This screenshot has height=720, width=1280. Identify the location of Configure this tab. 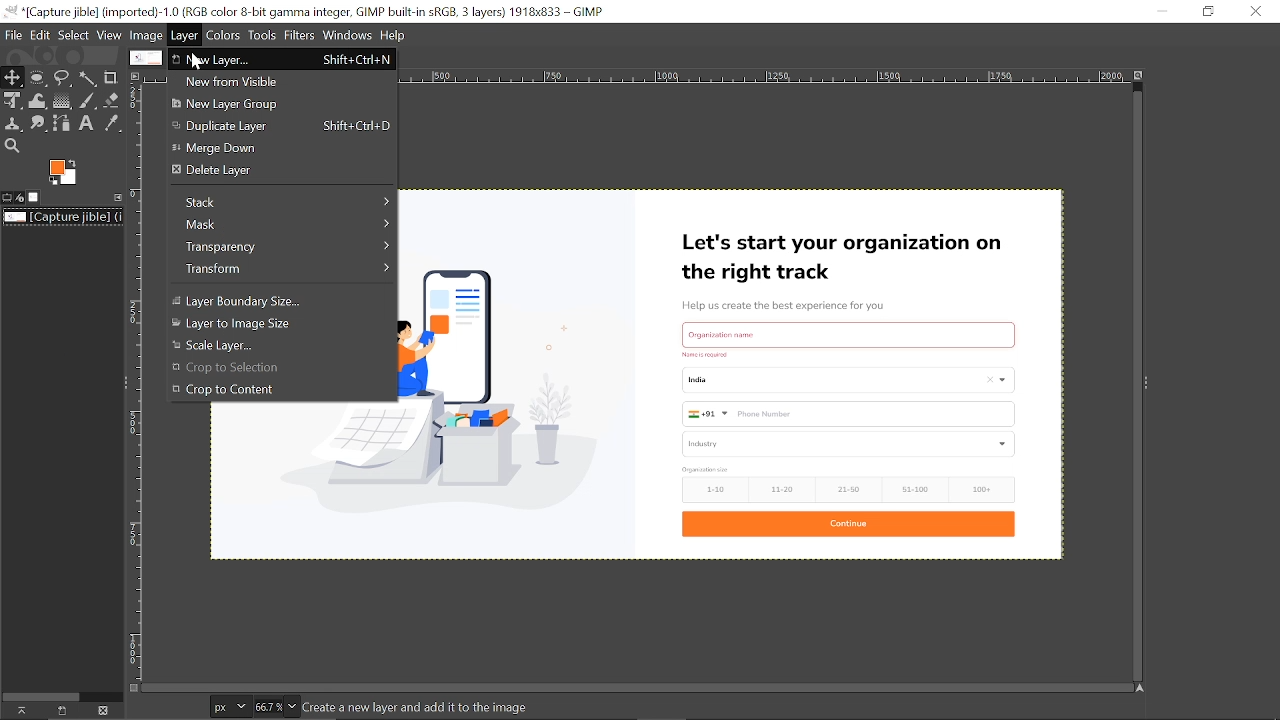
(115, 197).